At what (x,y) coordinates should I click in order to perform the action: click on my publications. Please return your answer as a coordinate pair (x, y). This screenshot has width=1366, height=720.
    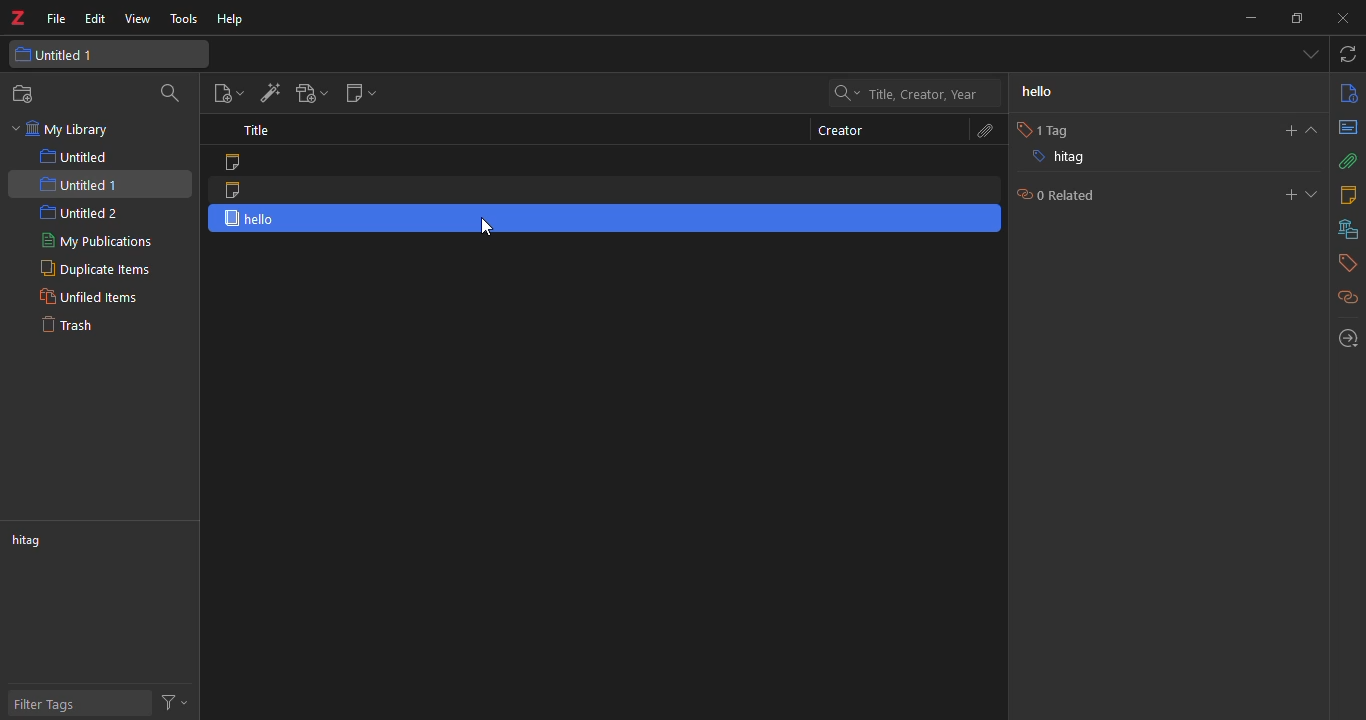
    Looking at the image, I should click on (99, 243).